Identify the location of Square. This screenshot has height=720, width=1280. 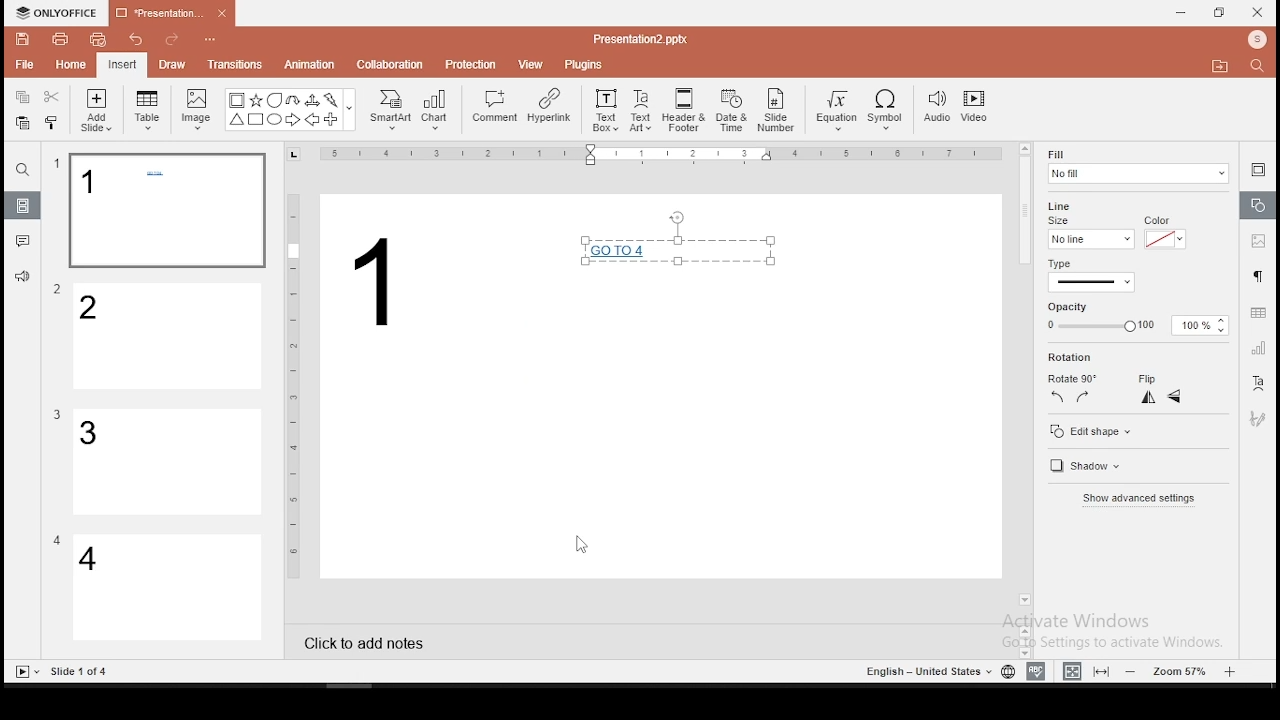
(255, 121).